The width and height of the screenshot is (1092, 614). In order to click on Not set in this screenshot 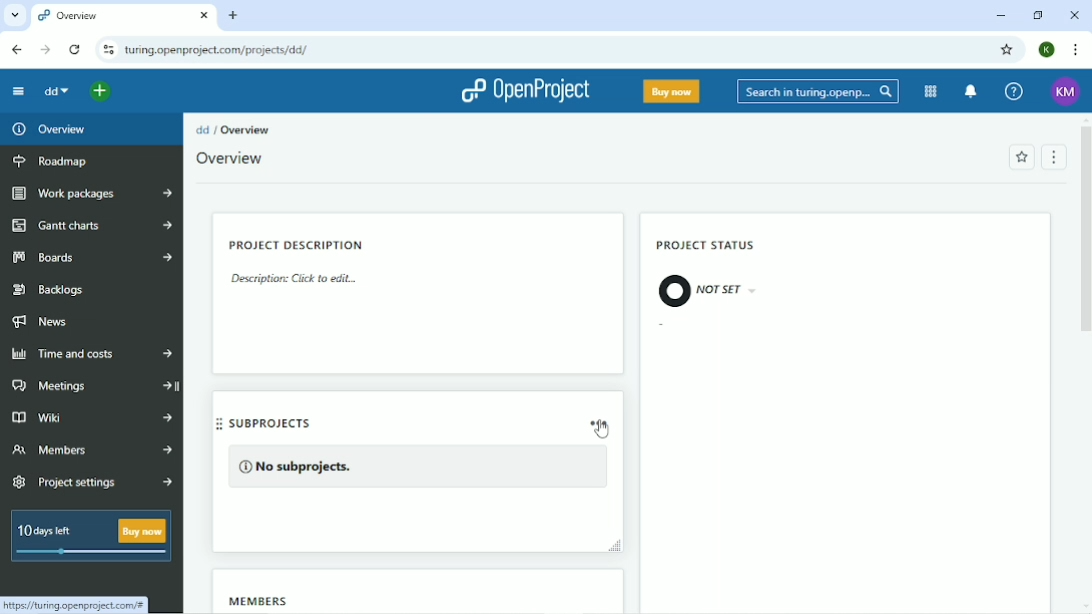, I will do `click(714, 291)`.